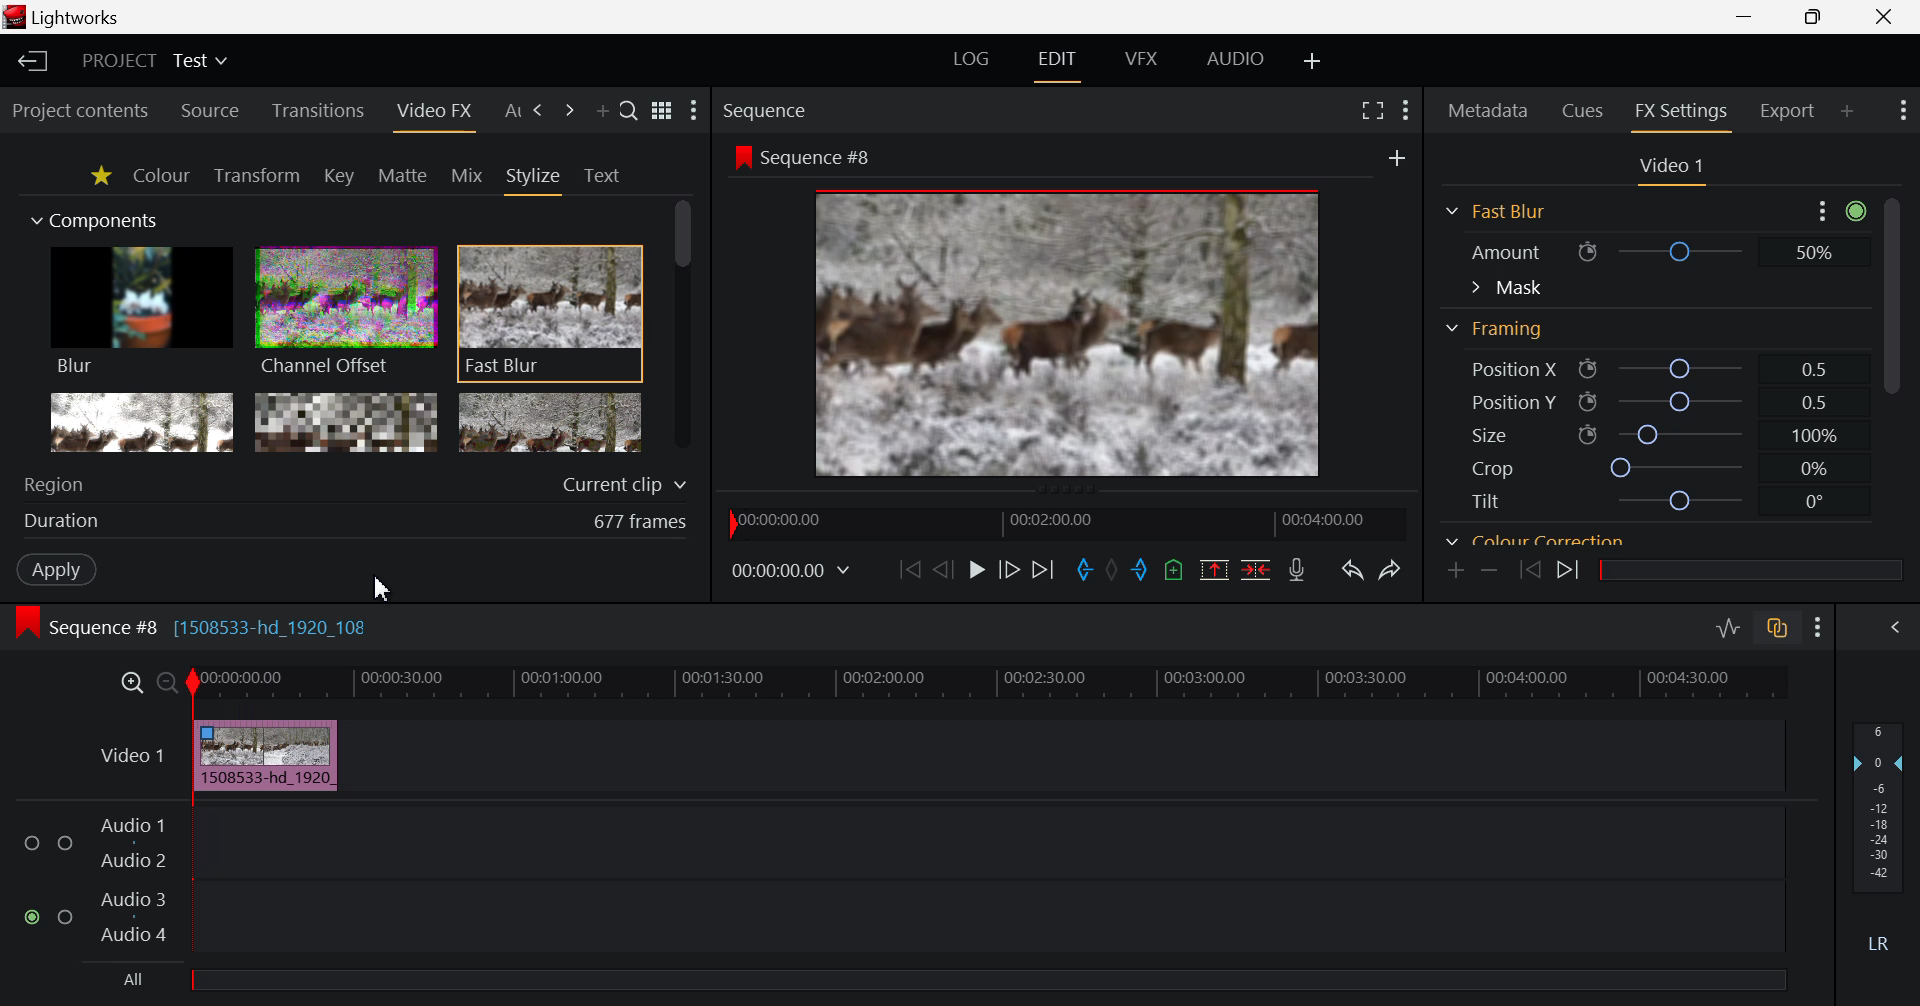 Image resolution: width=1920 pixels, height=1006 pixels. I want to click on All, so click(130, 978).